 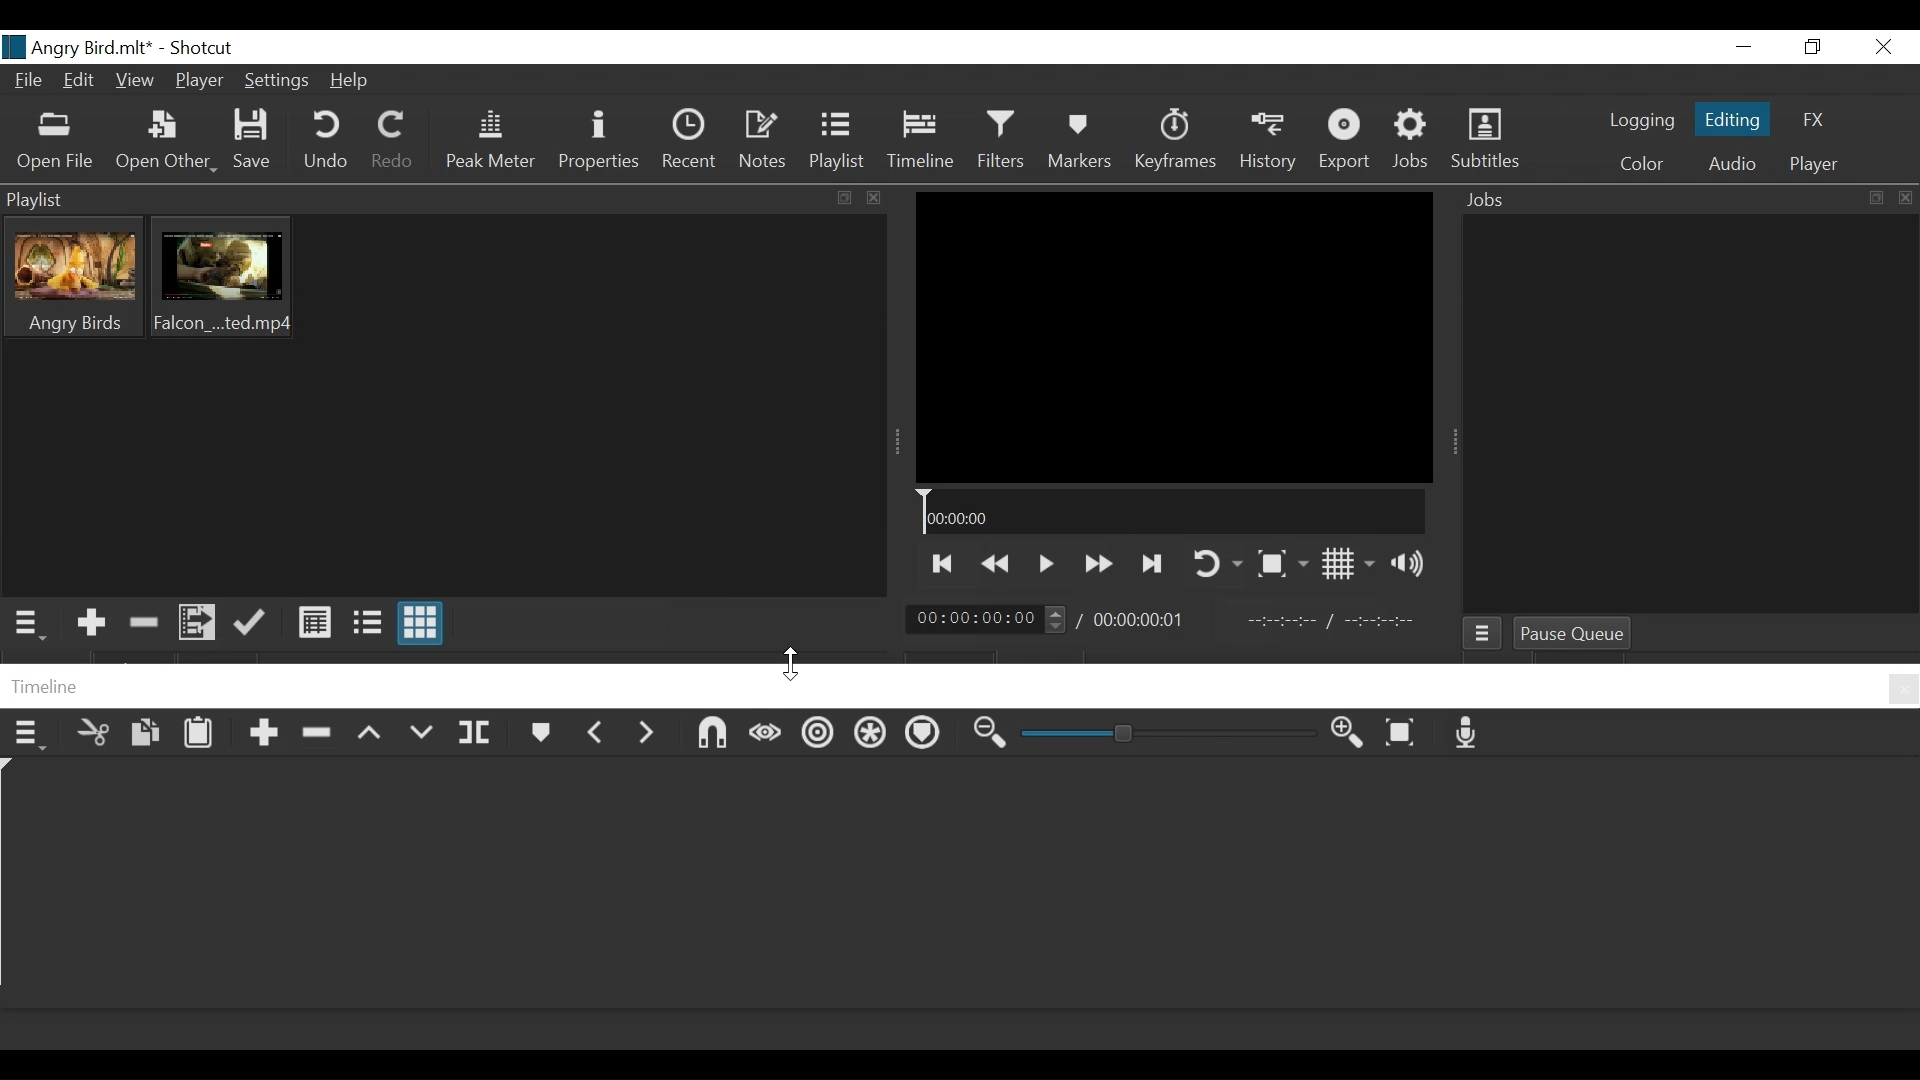 I want to click on Color, so click(x=1642, y=164).